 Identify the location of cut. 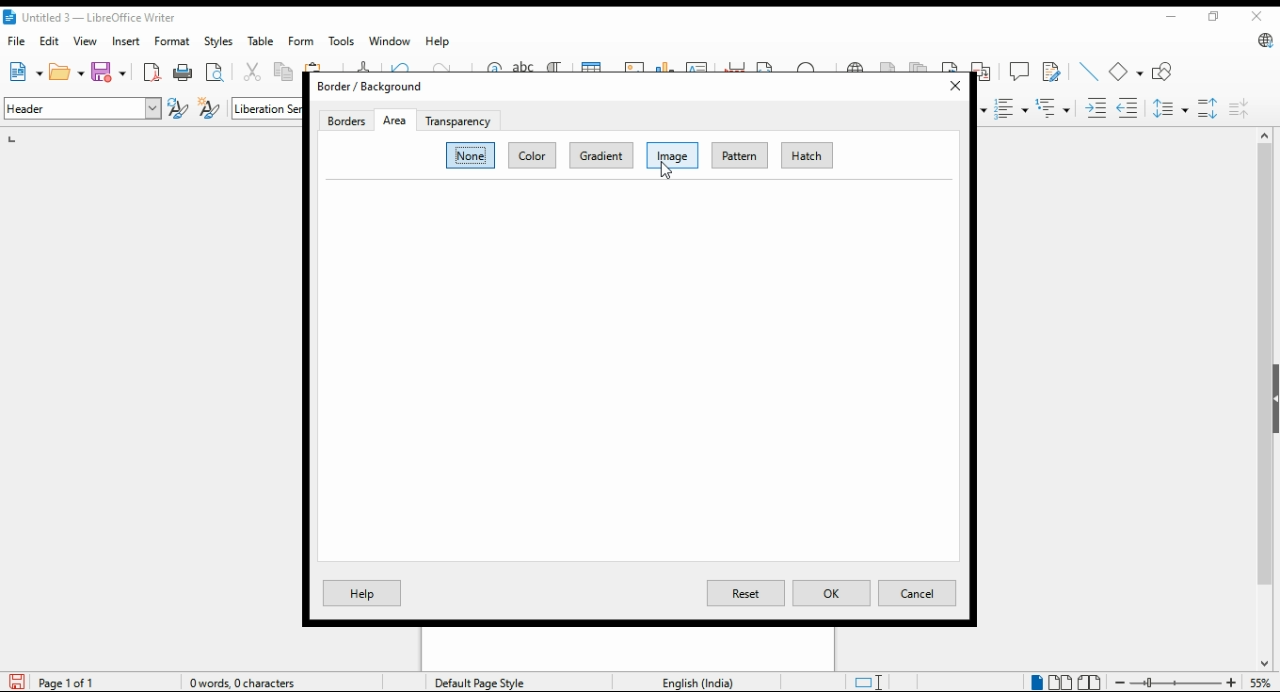
(254, 72).